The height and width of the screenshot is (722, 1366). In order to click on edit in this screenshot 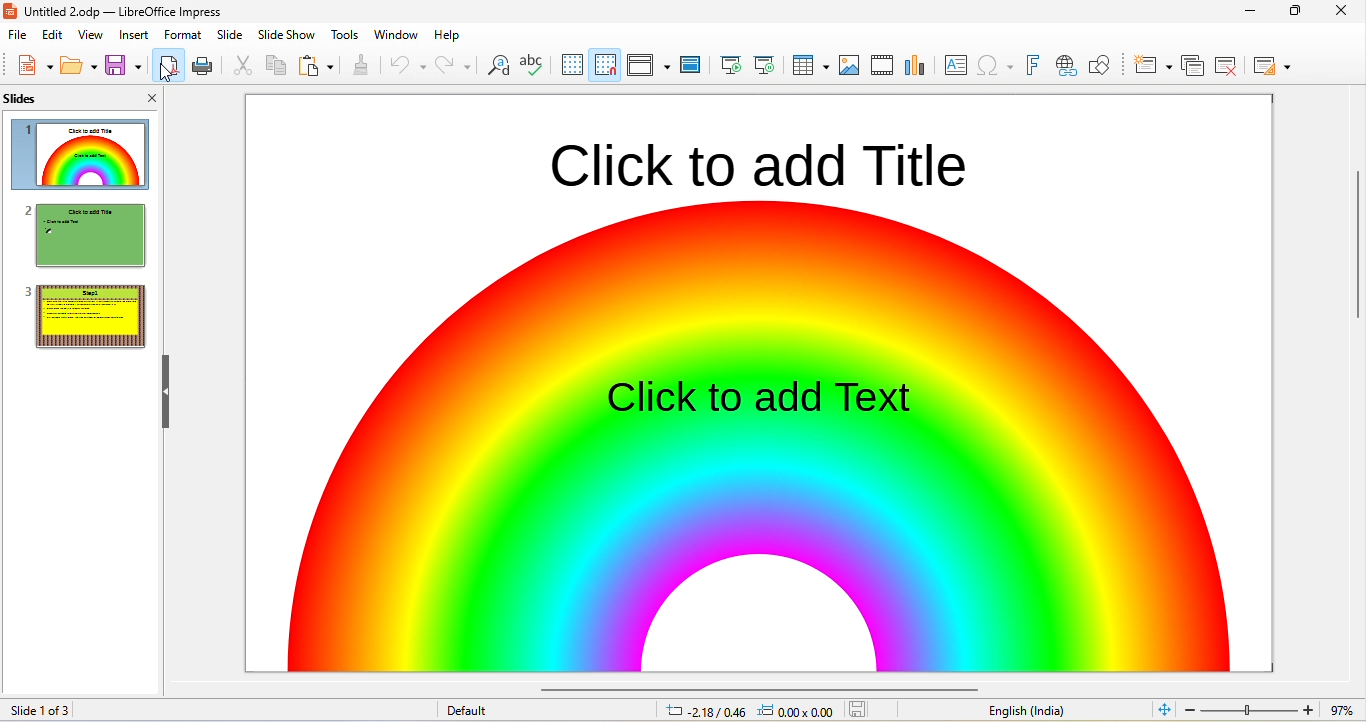, I will do `click(51, 35)`.